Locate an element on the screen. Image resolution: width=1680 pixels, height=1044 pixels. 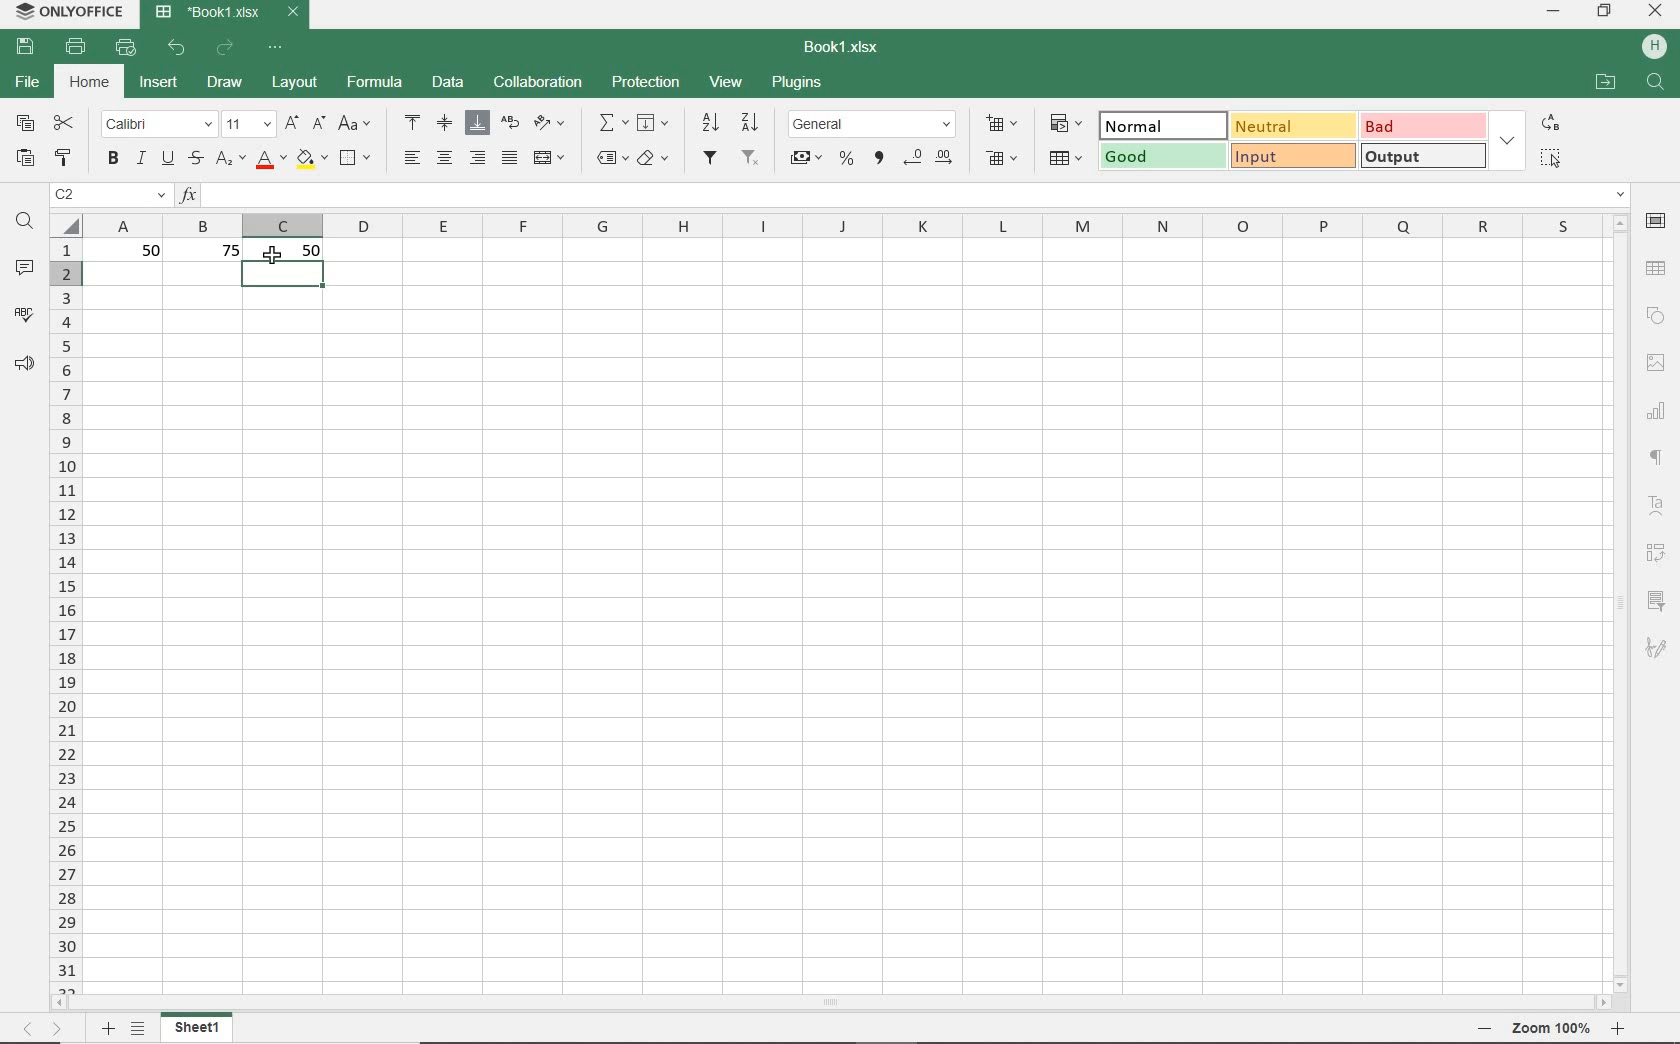
bold is located at coordinates (112, 160).